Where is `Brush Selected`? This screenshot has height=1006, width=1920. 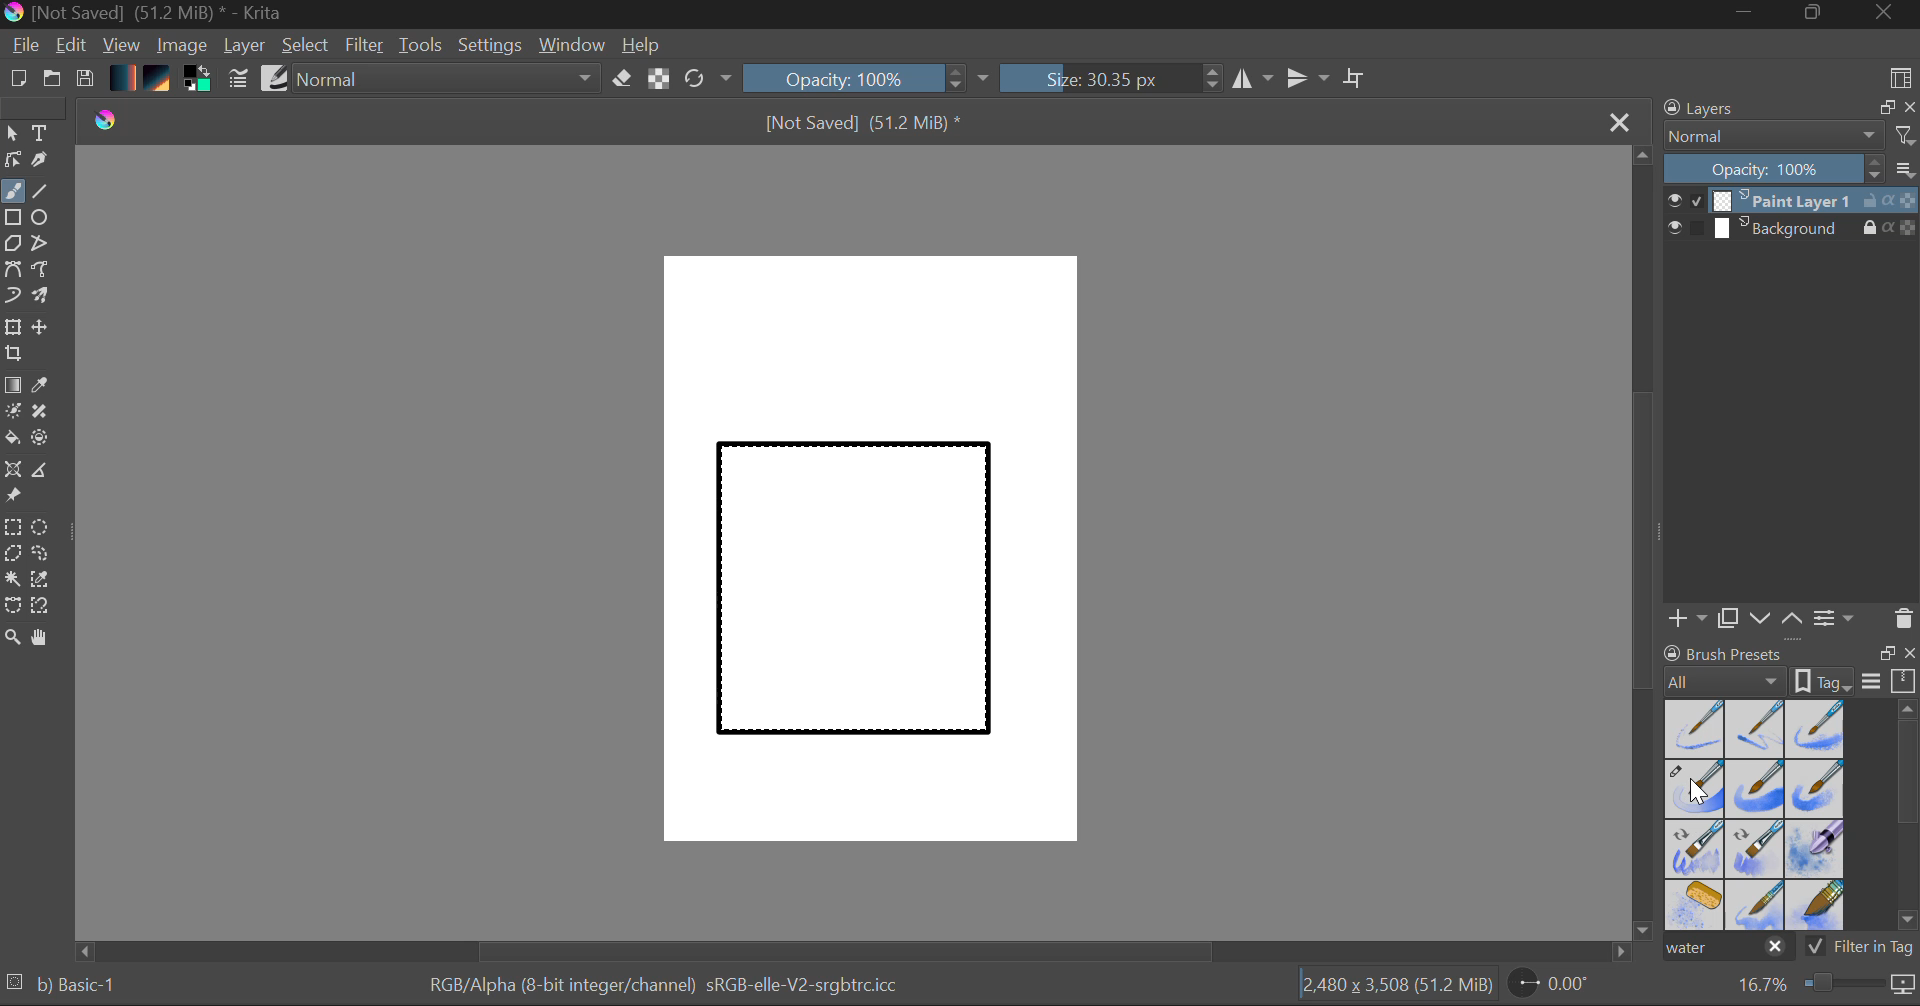
Brush Selected is located at coordinates (76, 987).